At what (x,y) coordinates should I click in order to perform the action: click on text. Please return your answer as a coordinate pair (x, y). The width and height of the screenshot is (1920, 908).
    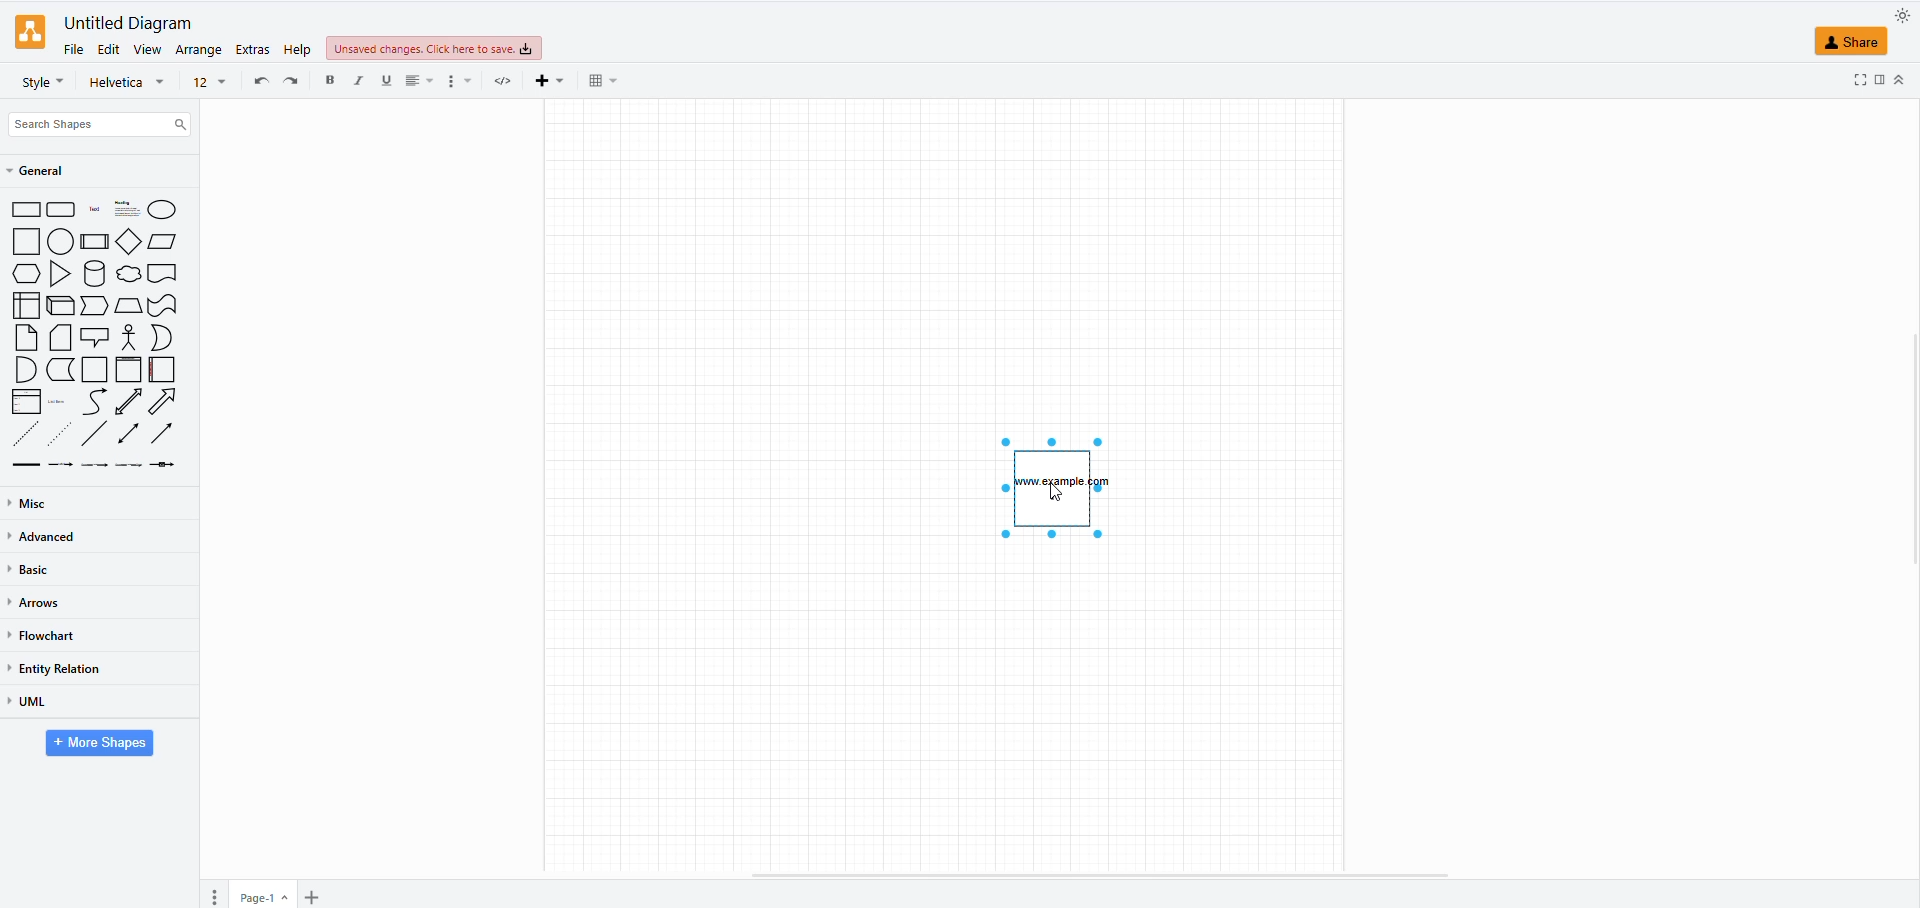
    Looking at the image, I should click on (93, 211).